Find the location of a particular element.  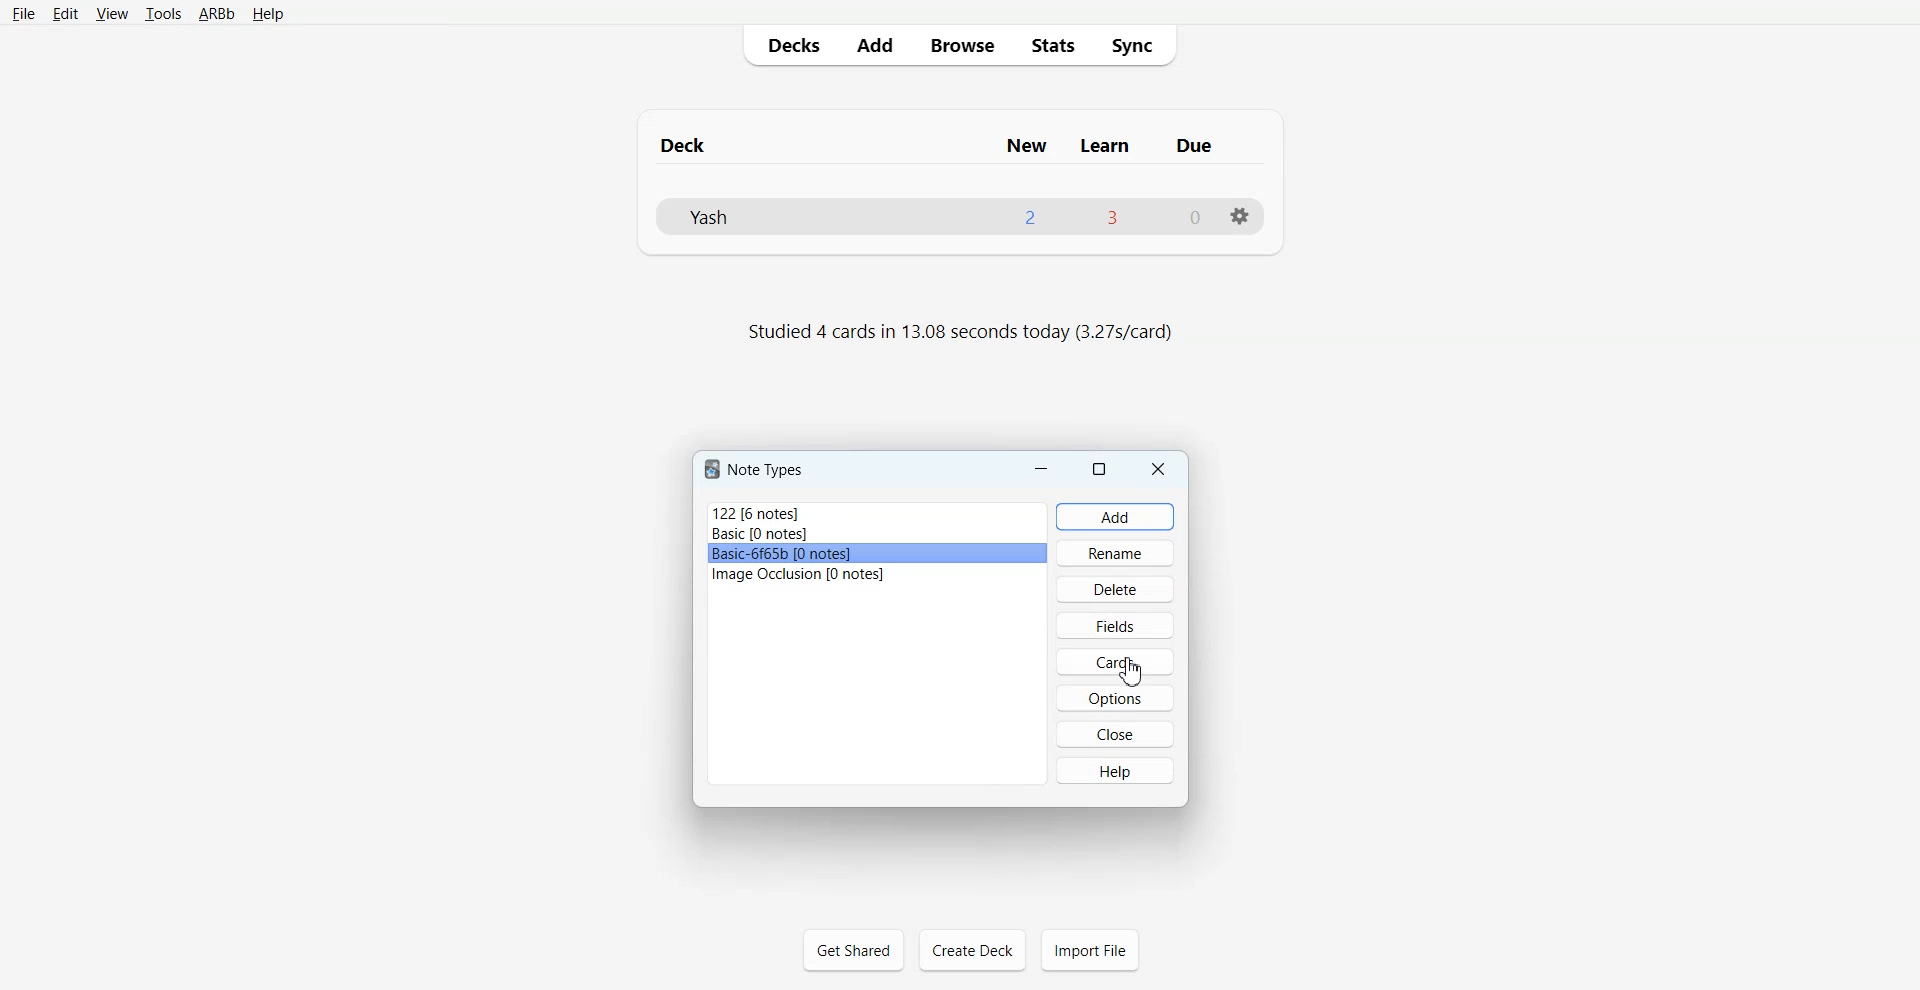

View is located at coordinates (110, 13).